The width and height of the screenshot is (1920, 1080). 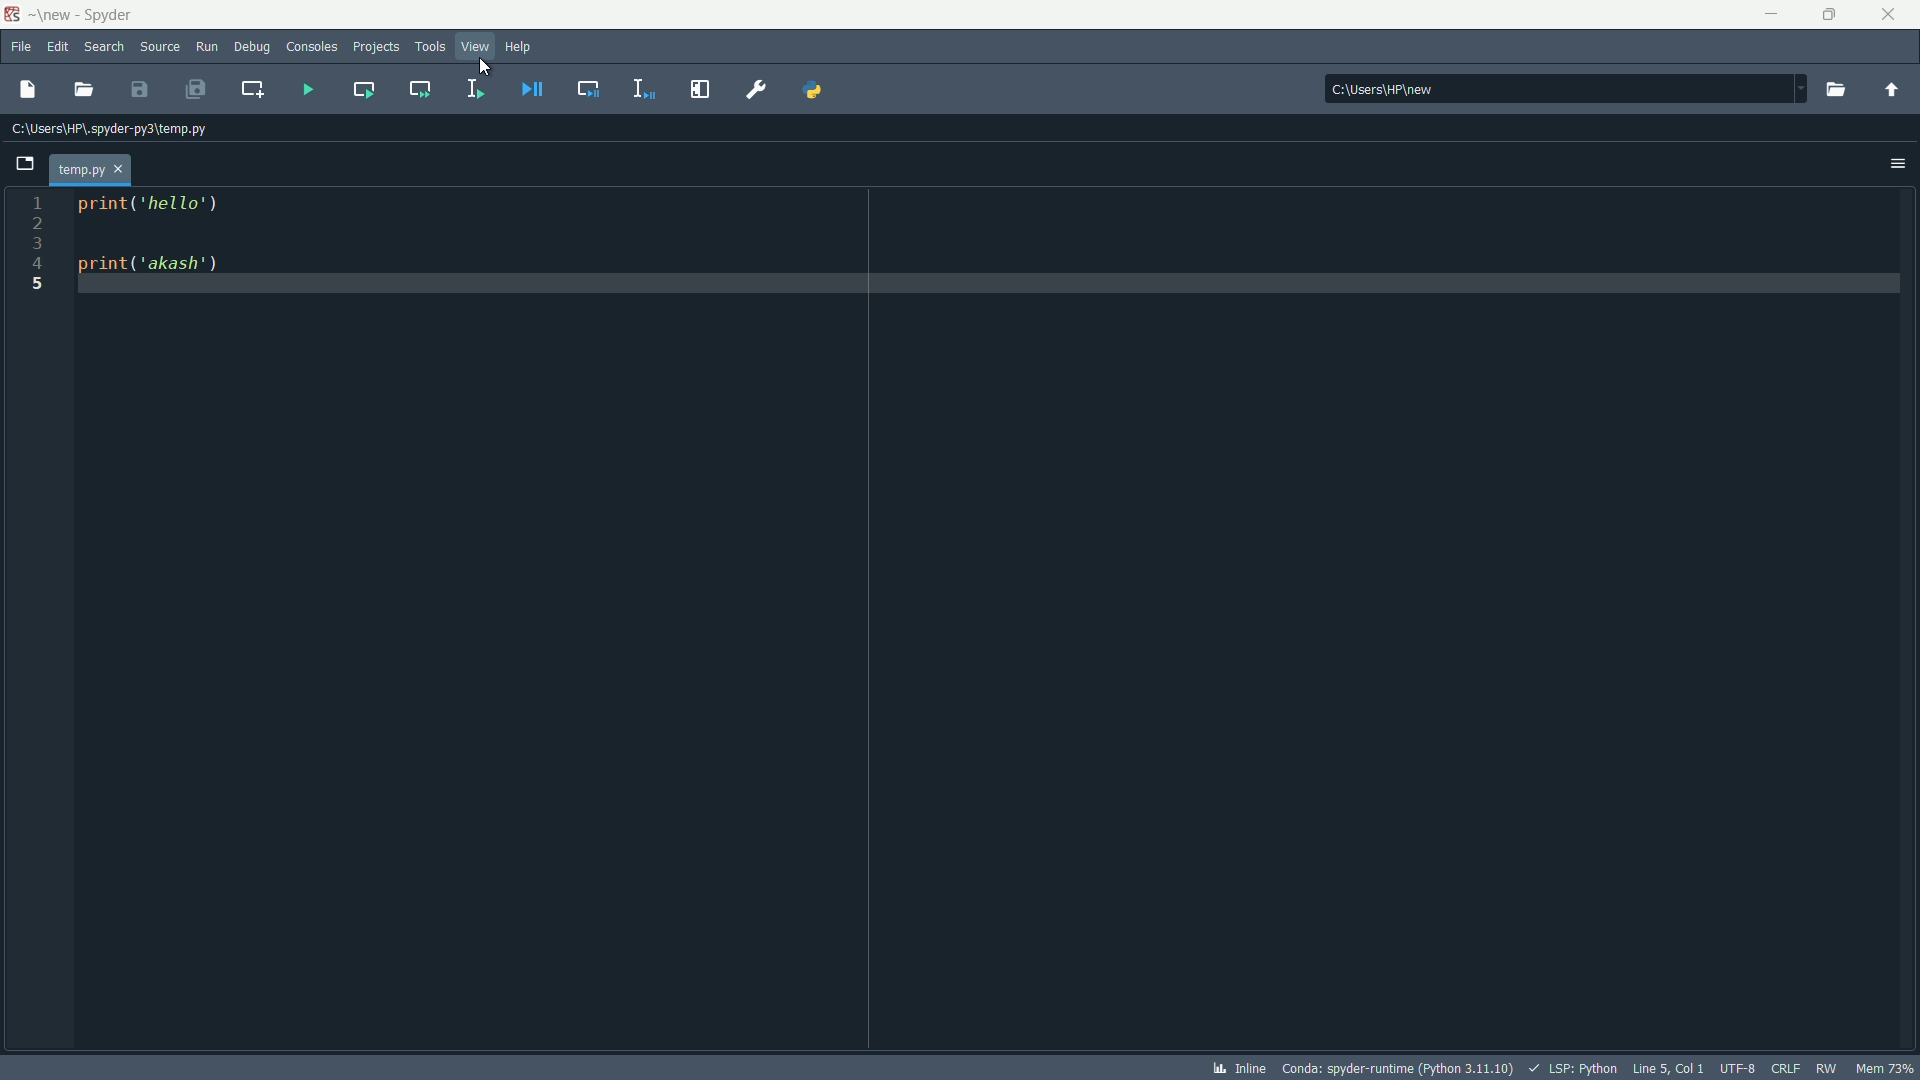 I want to click on debug file, so click(x=531, y=88).